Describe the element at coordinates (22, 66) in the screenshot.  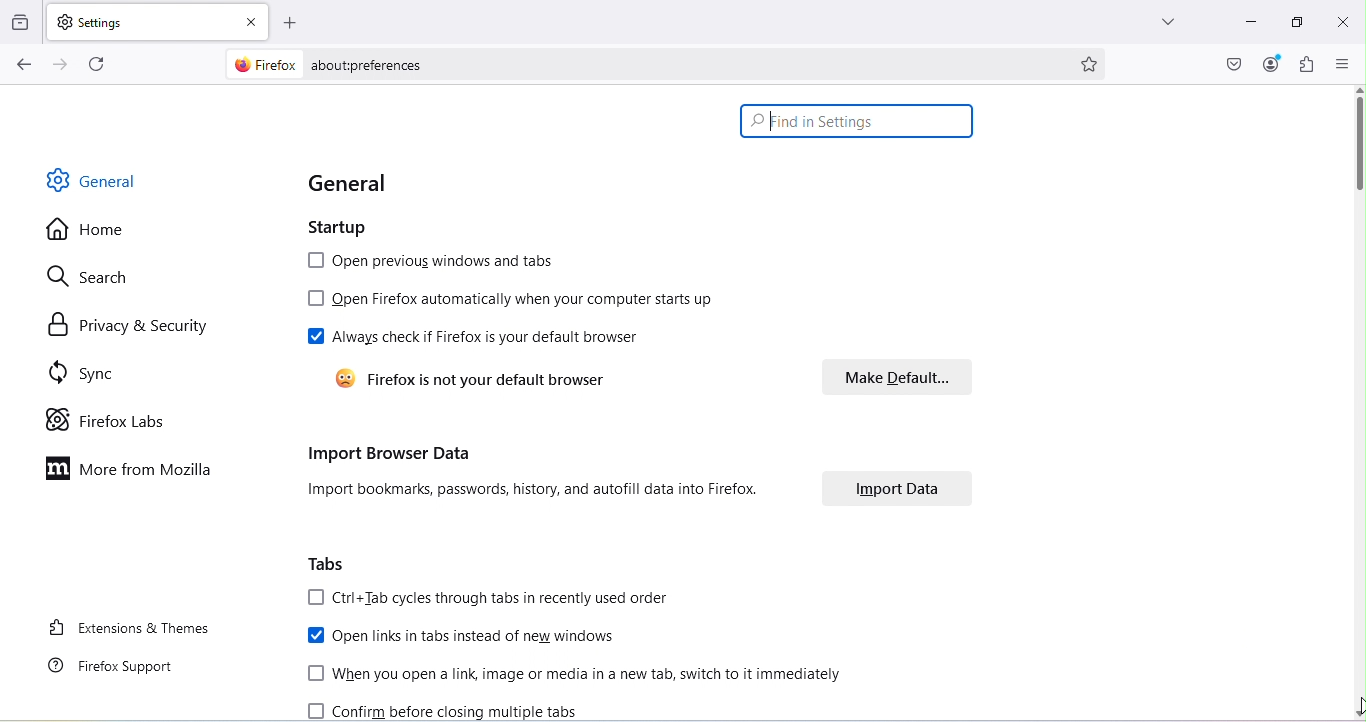
I see `Go back one page` at that location.